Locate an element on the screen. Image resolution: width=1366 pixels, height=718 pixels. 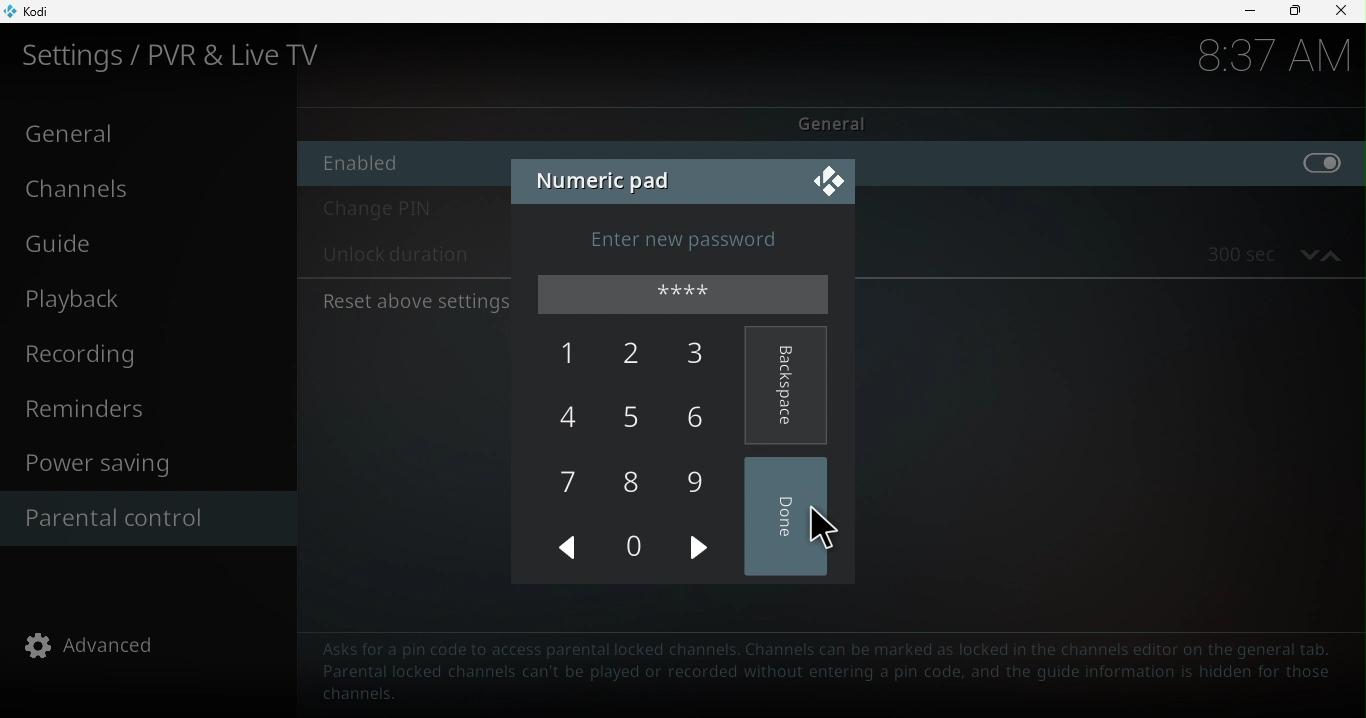
Kodi icon is located at coordinates (41, 10).